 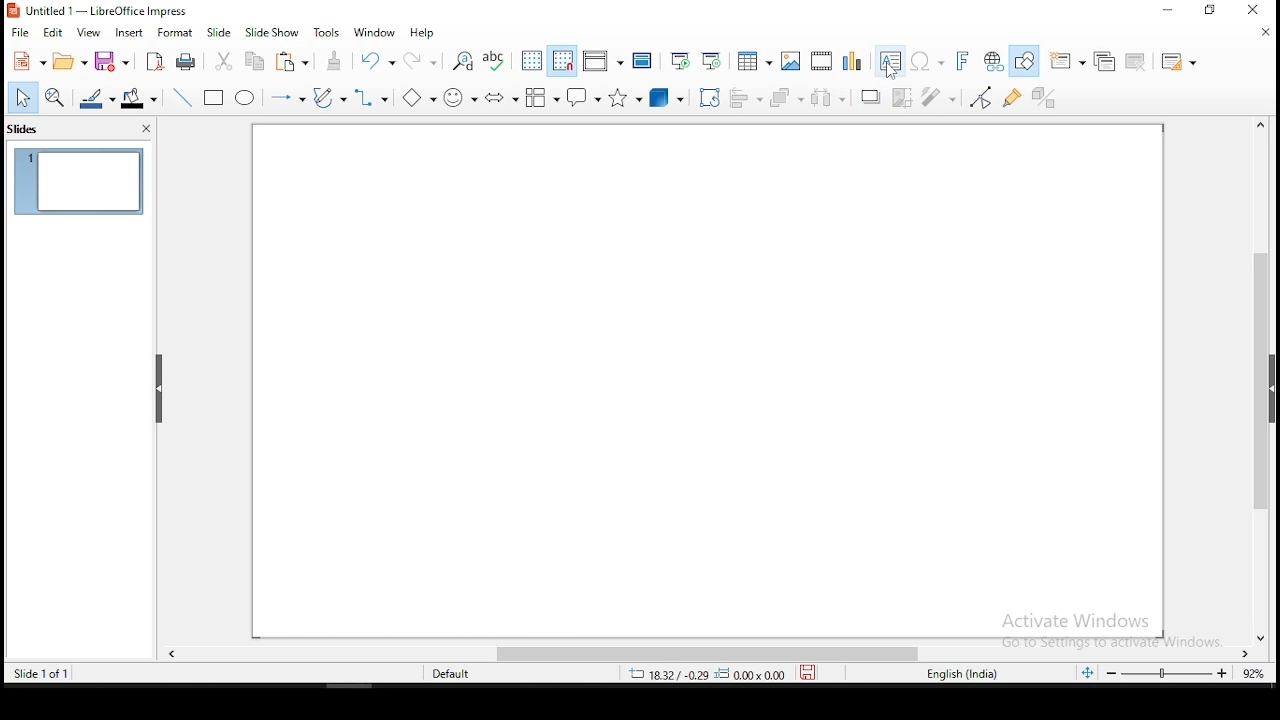 I want to click on crop image, so click(x=903, y=97).